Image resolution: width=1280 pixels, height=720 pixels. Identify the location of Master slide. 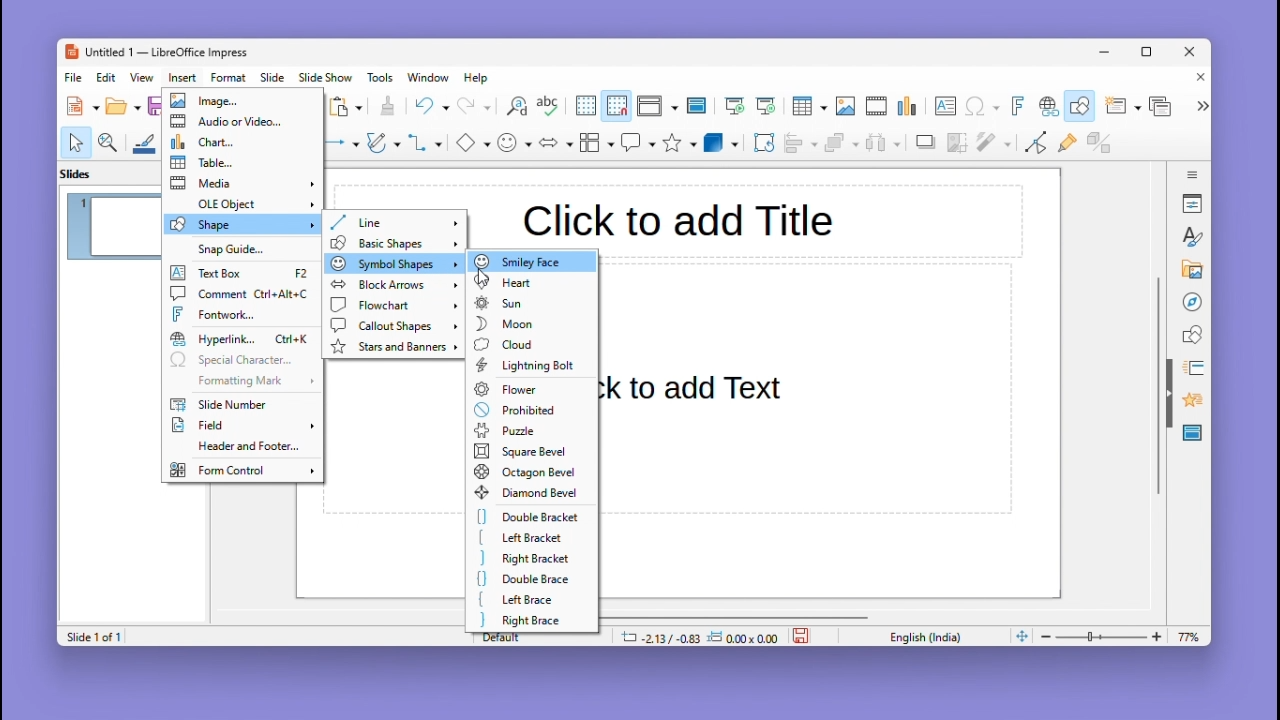
(699, 105).